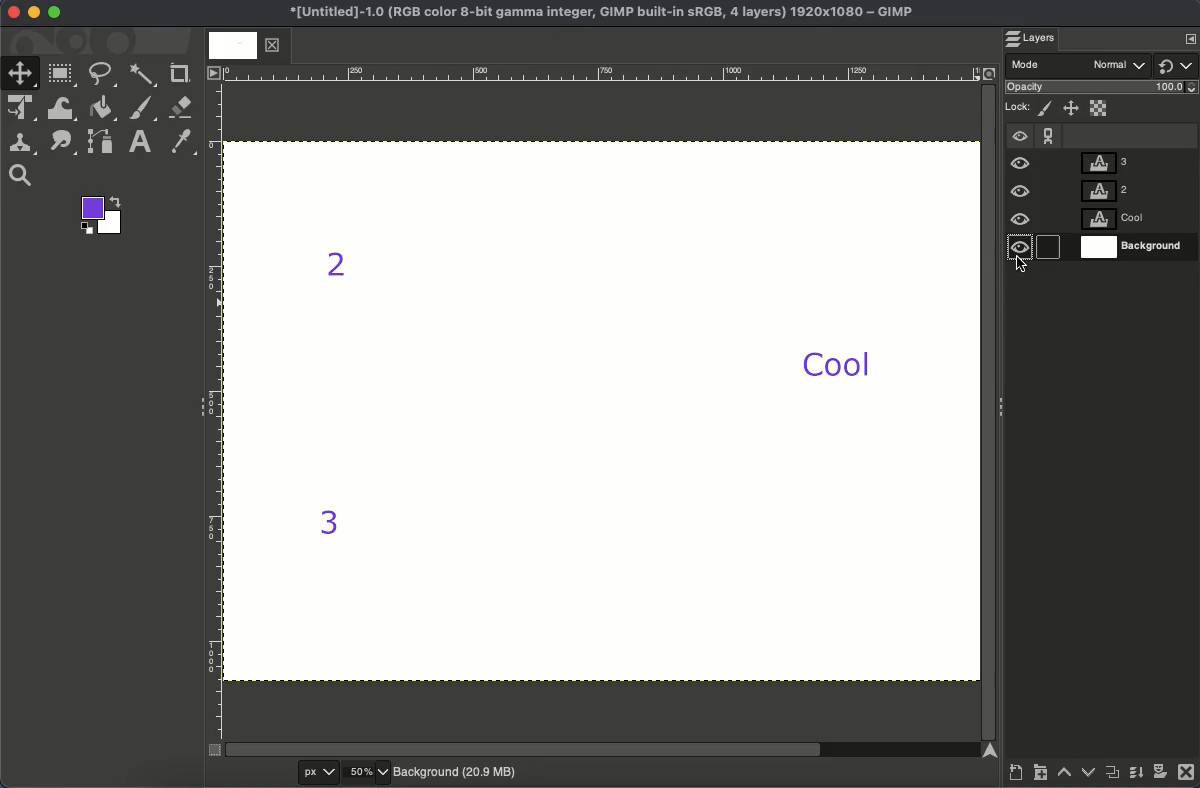  What do you see at coordinates (328, 524) in the screenshot?
I see `3` at bounding box center [328, 524].